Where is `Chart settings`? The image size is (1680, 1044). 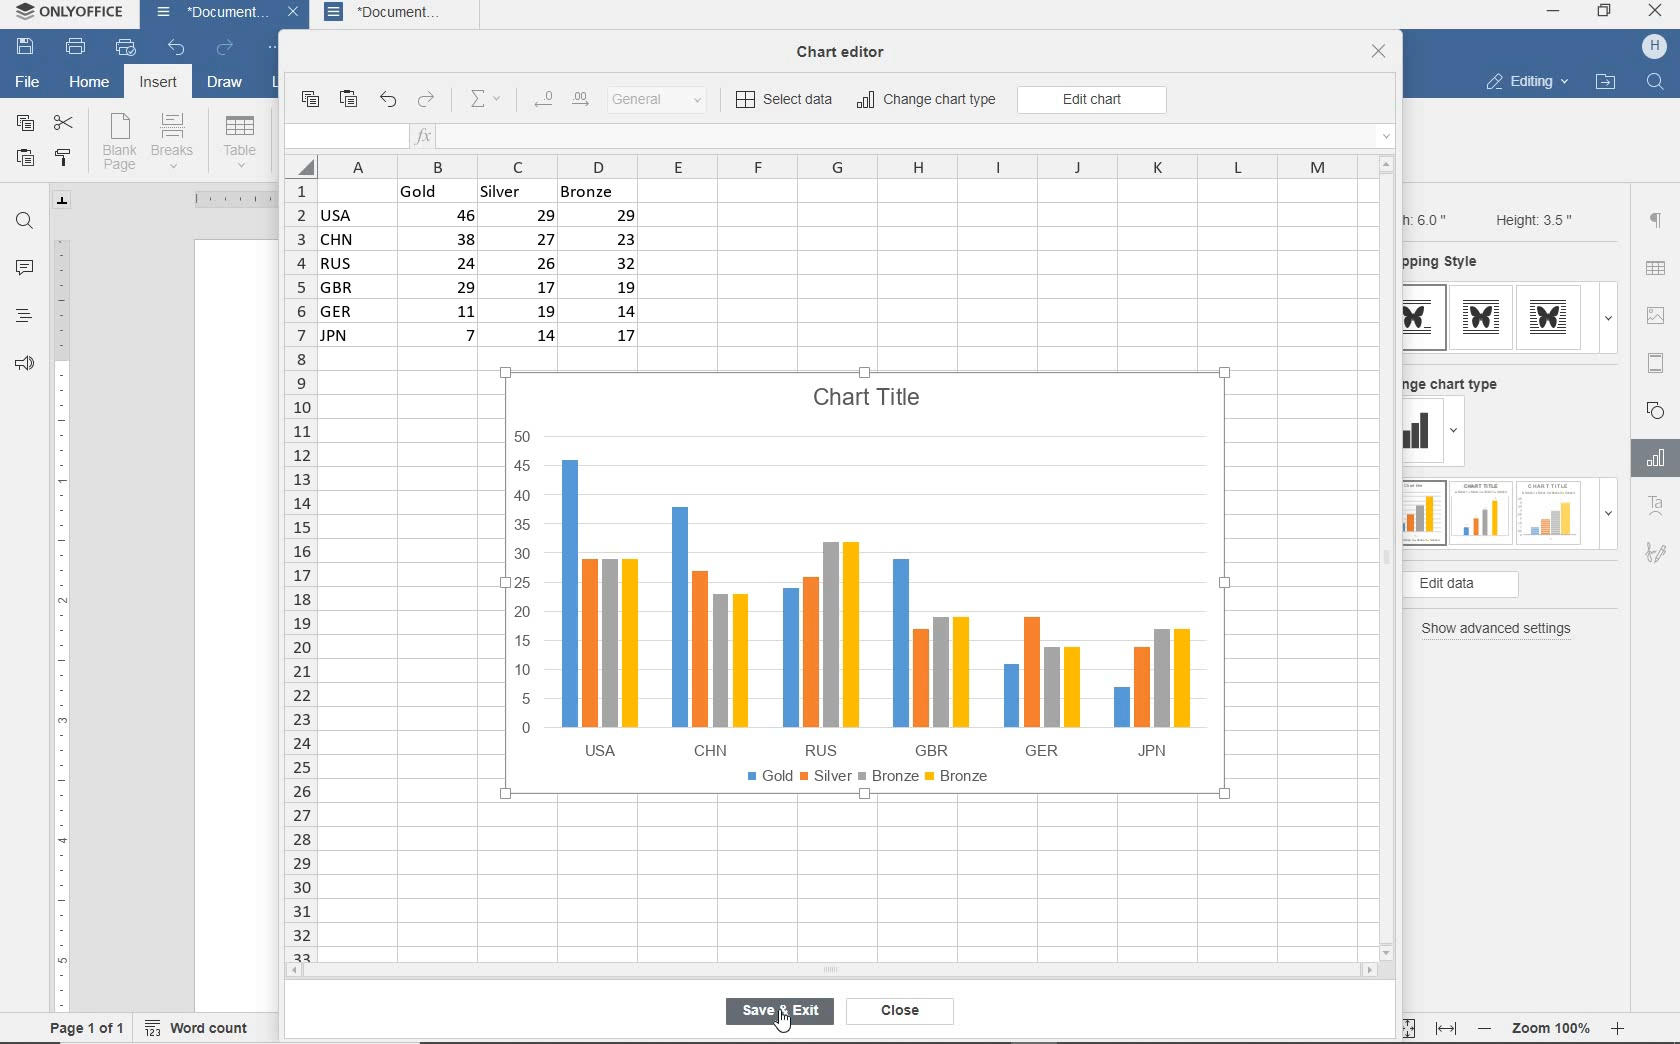 Chart settings is located at coordinates (1652, 458).